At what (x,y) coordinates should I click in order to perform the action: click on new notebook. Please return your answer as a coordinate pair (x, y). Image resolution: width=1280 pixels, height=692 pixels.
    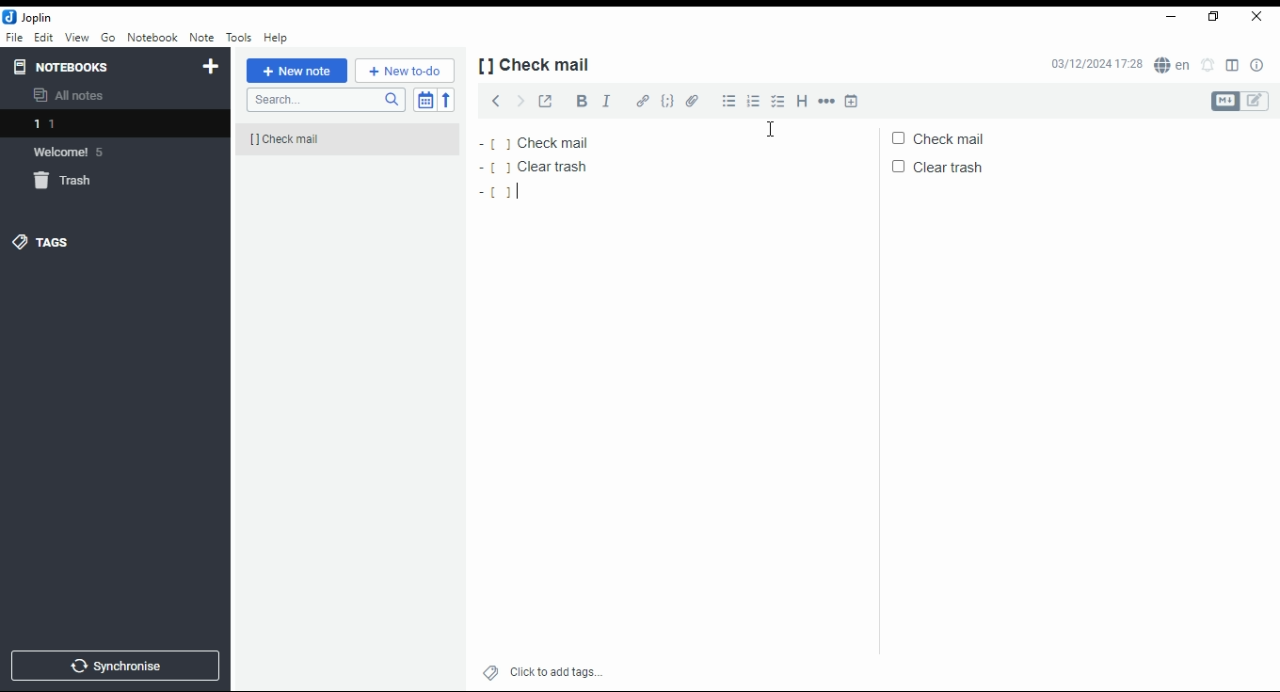
    Looking at the image, I should click on (212, 67).